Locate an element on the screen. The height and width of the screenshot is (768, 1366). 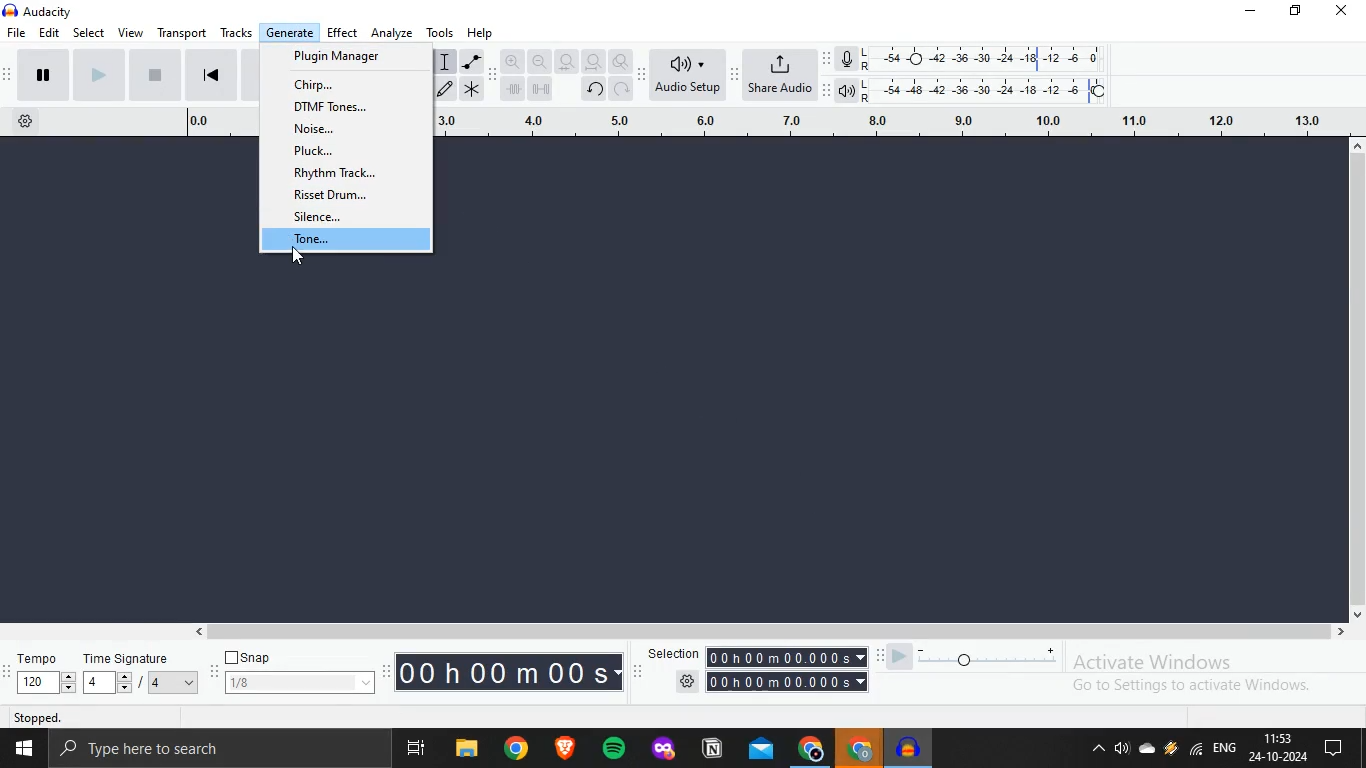
noise.. is located at coordinates (340, 132).